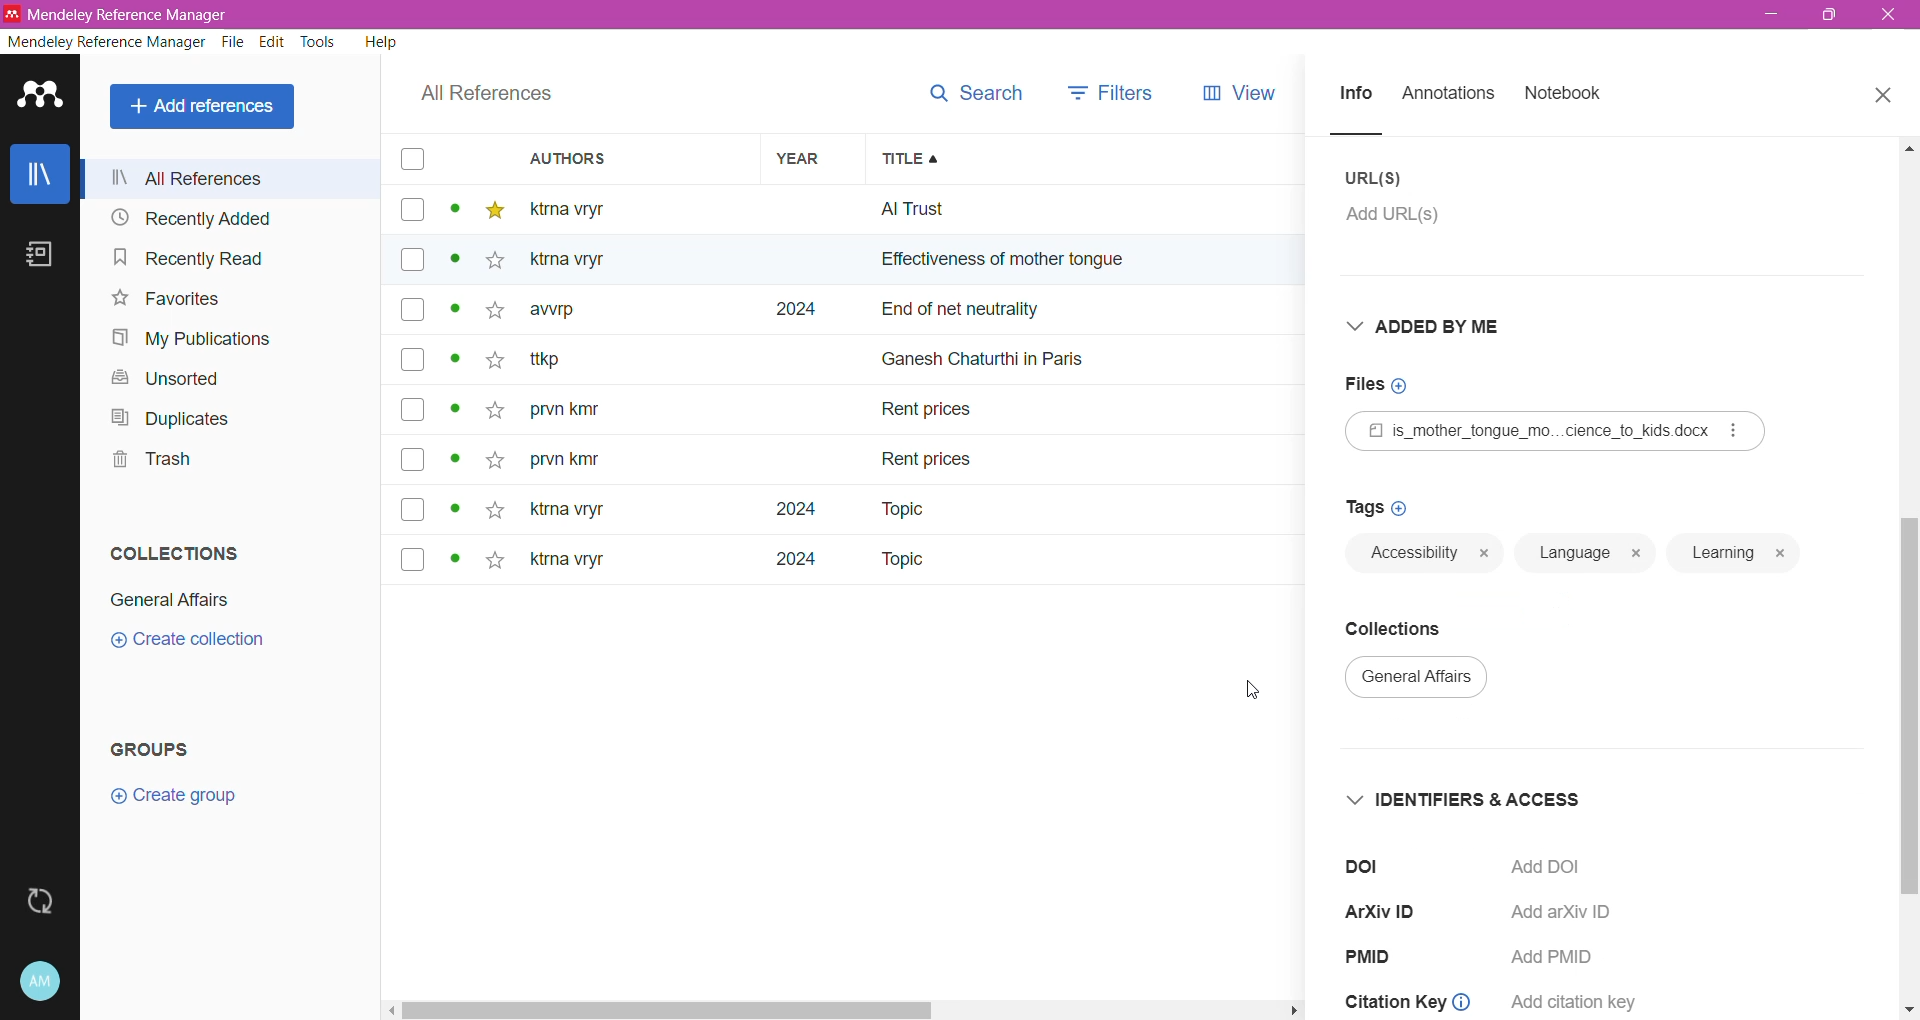 The width and height of the screenshot is (1920, 1020). Describe the element at coordinates (1569, 957) in the screenshot. I see `Add PMID` at that location.